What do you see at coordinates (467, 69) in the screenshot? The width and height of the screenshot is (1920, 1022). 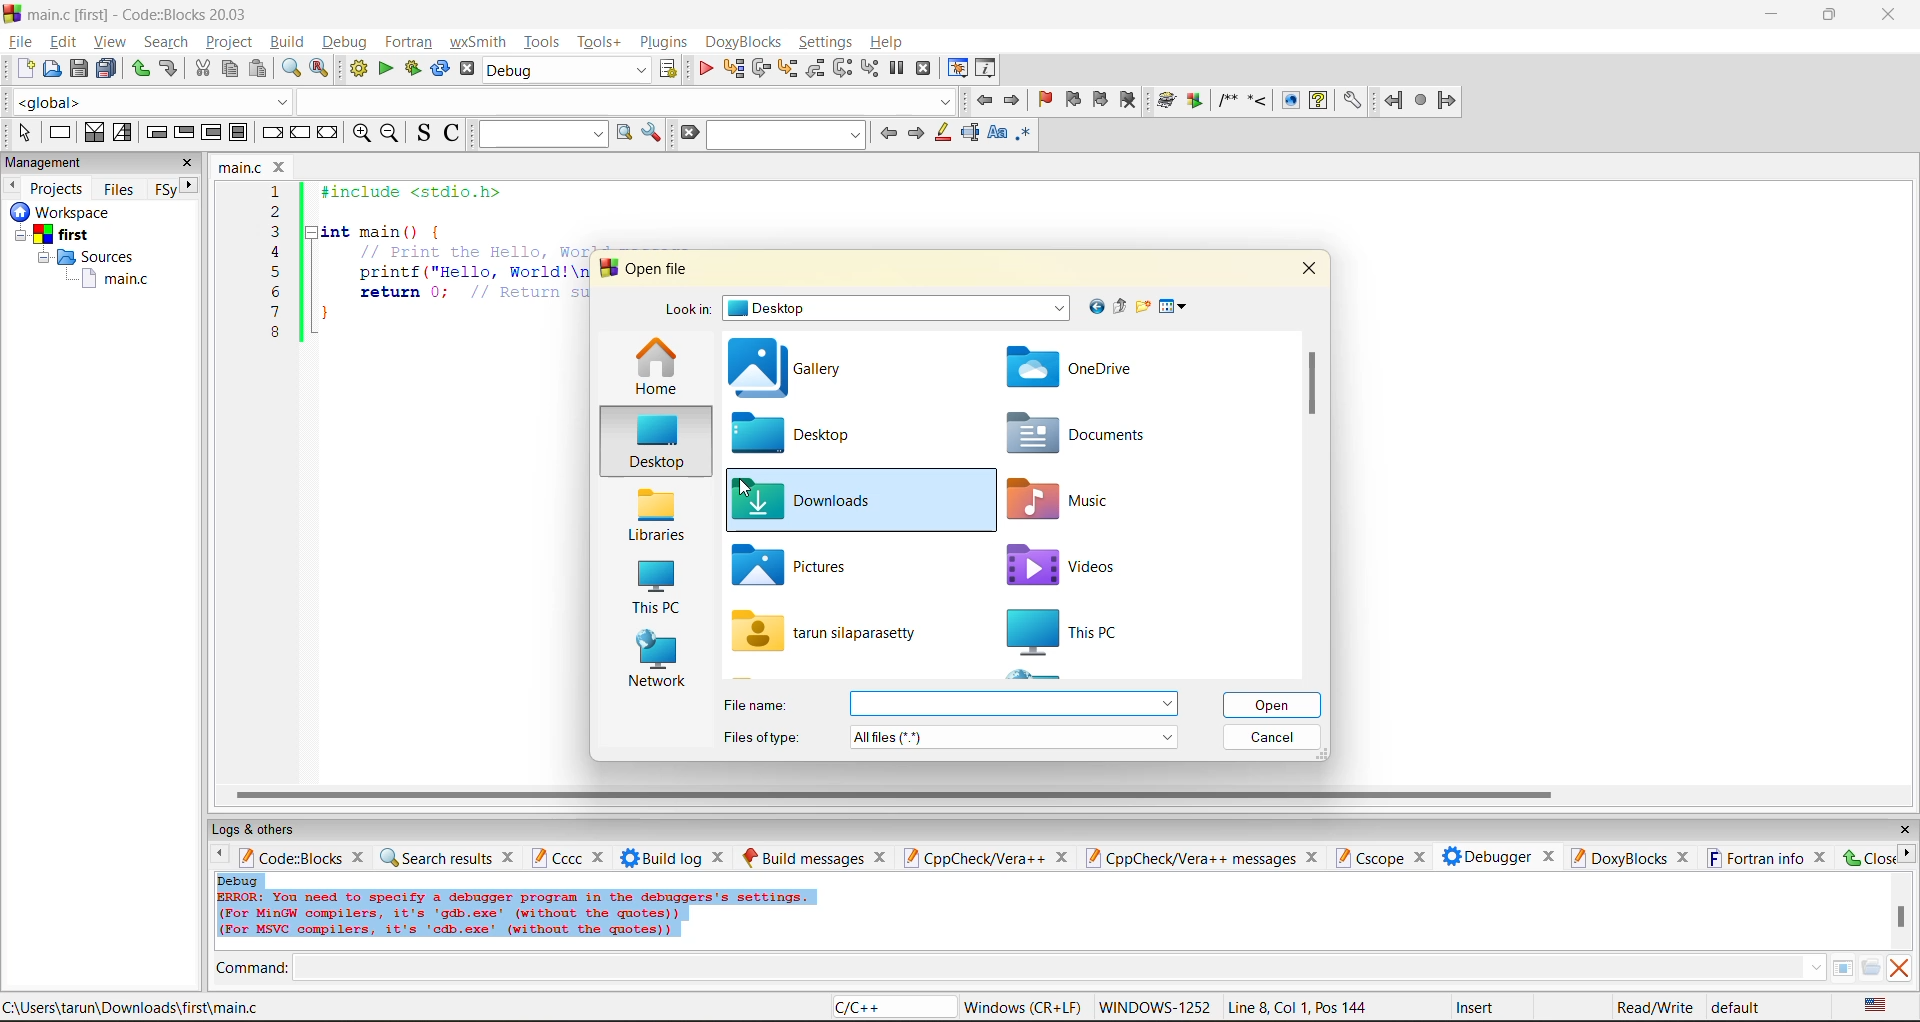 I see `abort` at bounding box center [467, 69].